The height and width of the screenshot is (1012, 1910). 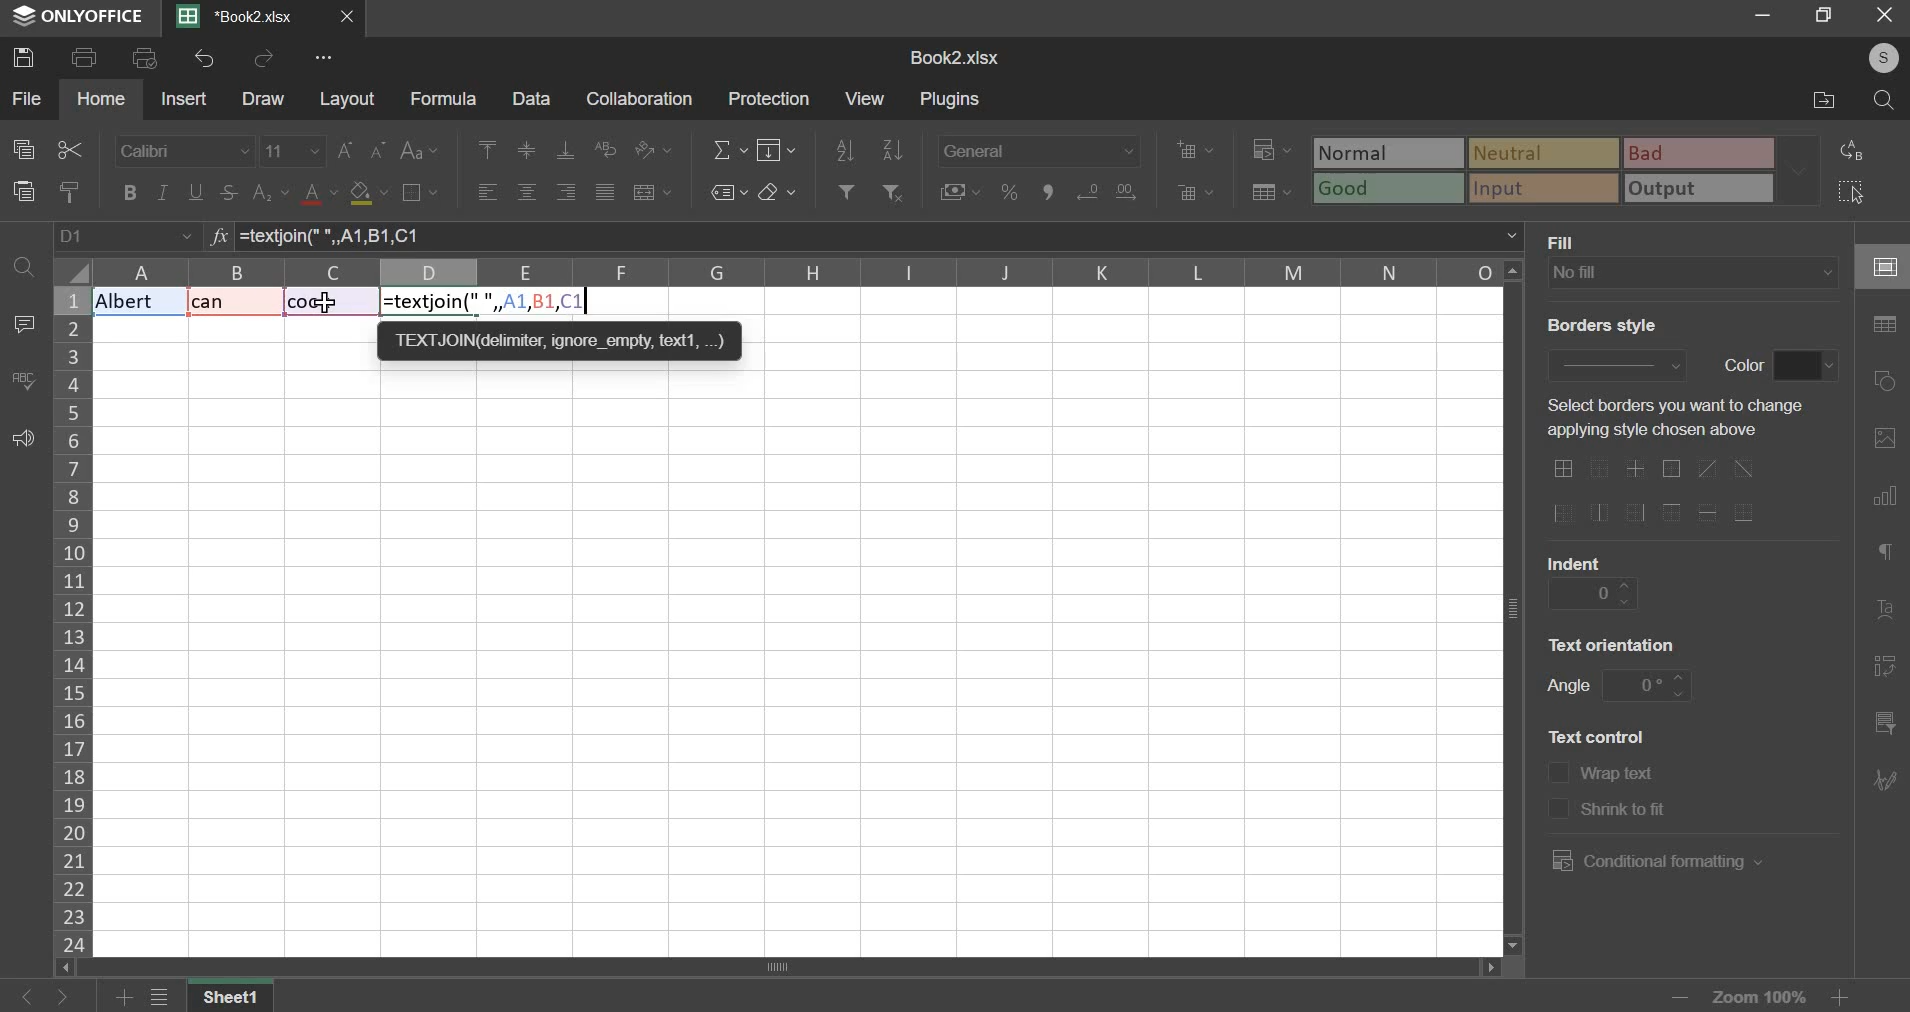 What do you see at coordinates (641, 100) in the screenshot?
I see `collaboration` at bounding box center [641, 100].